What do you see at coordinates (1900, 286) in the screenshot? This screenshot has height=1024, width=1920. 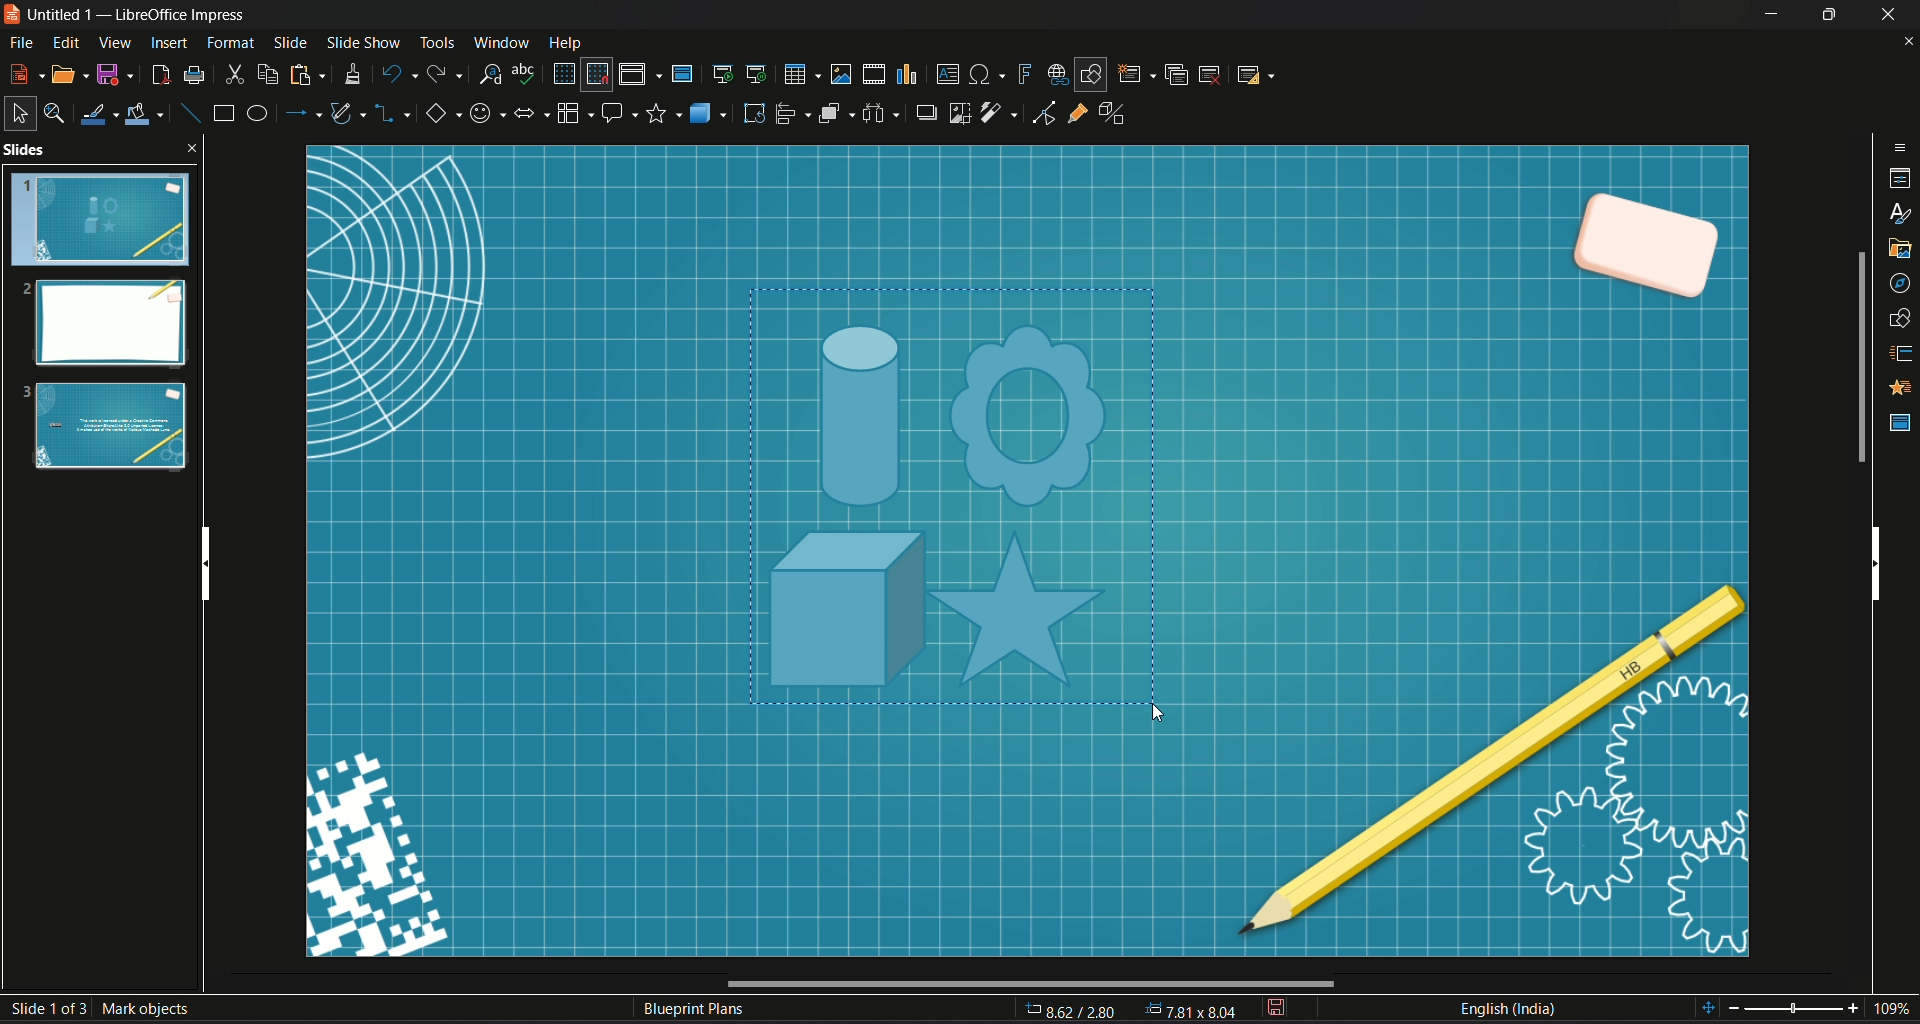 I see `navigator` at bounding box center [1900, 286].